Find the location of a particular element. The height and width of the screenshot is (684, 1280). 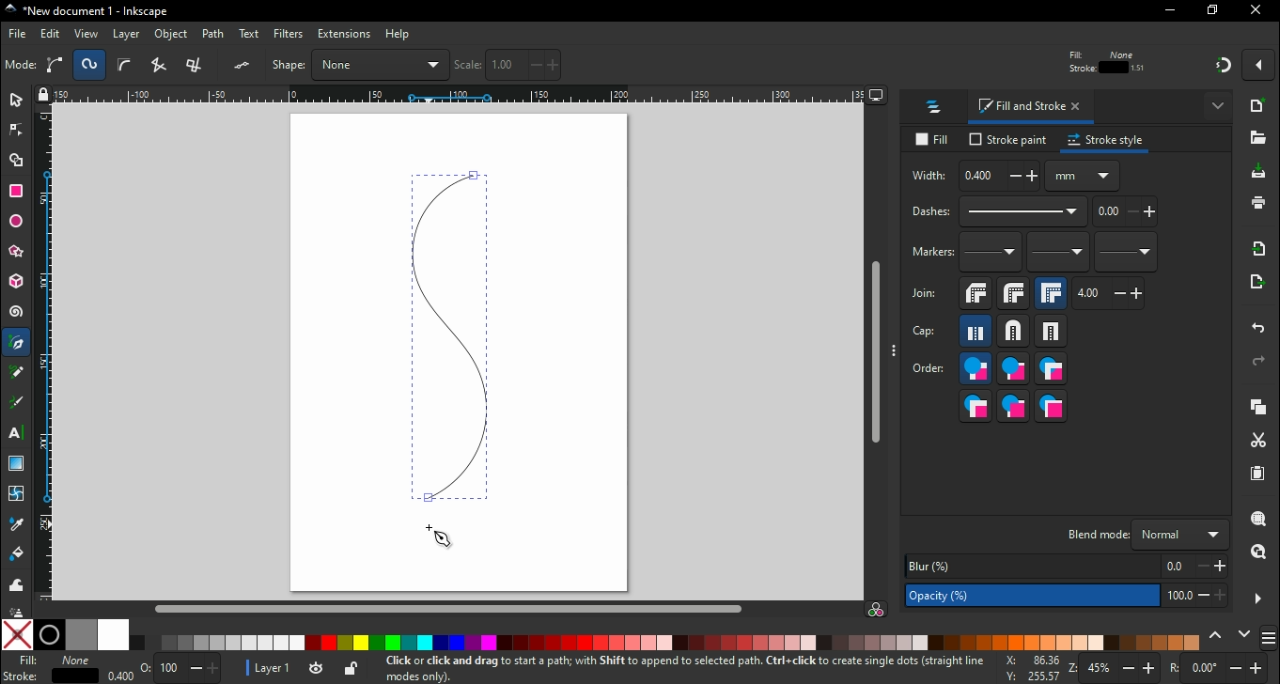

cursor coordinates is located at coordinates (1028, 668).